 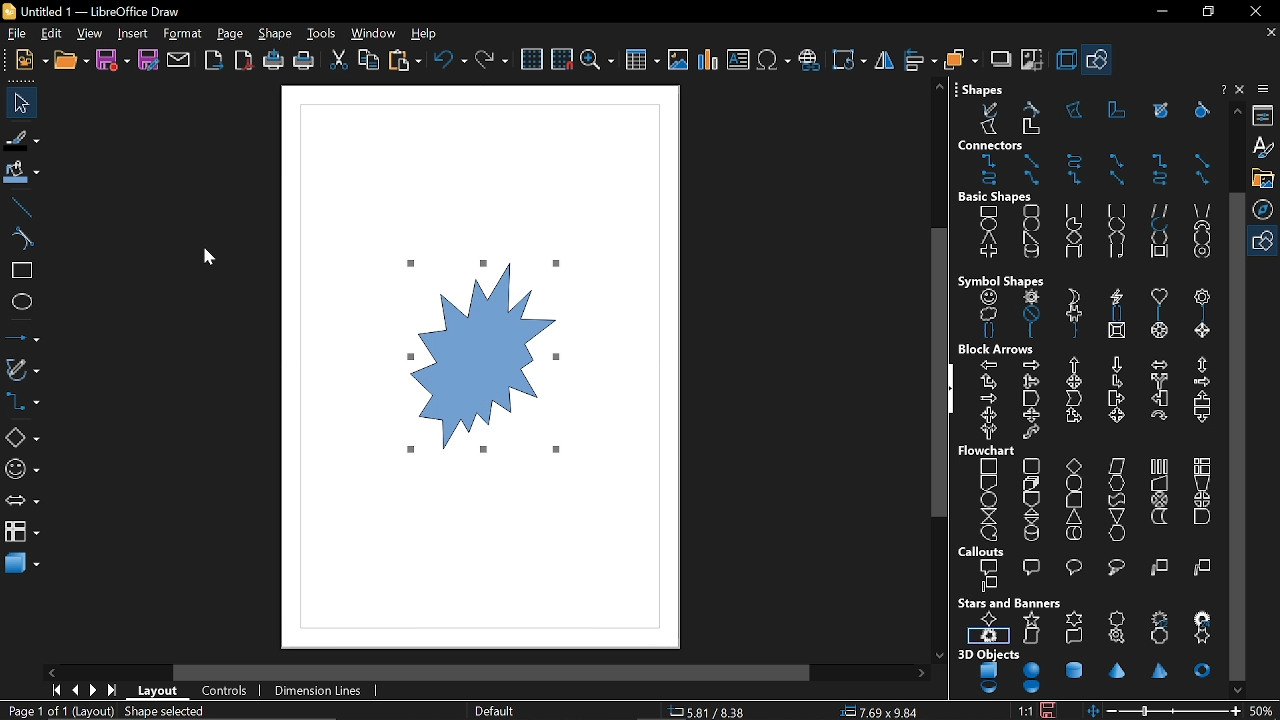 What do you see at coordinates (21, 239) in the screenshot?
I see `curve` at bounding box center [21, 239].